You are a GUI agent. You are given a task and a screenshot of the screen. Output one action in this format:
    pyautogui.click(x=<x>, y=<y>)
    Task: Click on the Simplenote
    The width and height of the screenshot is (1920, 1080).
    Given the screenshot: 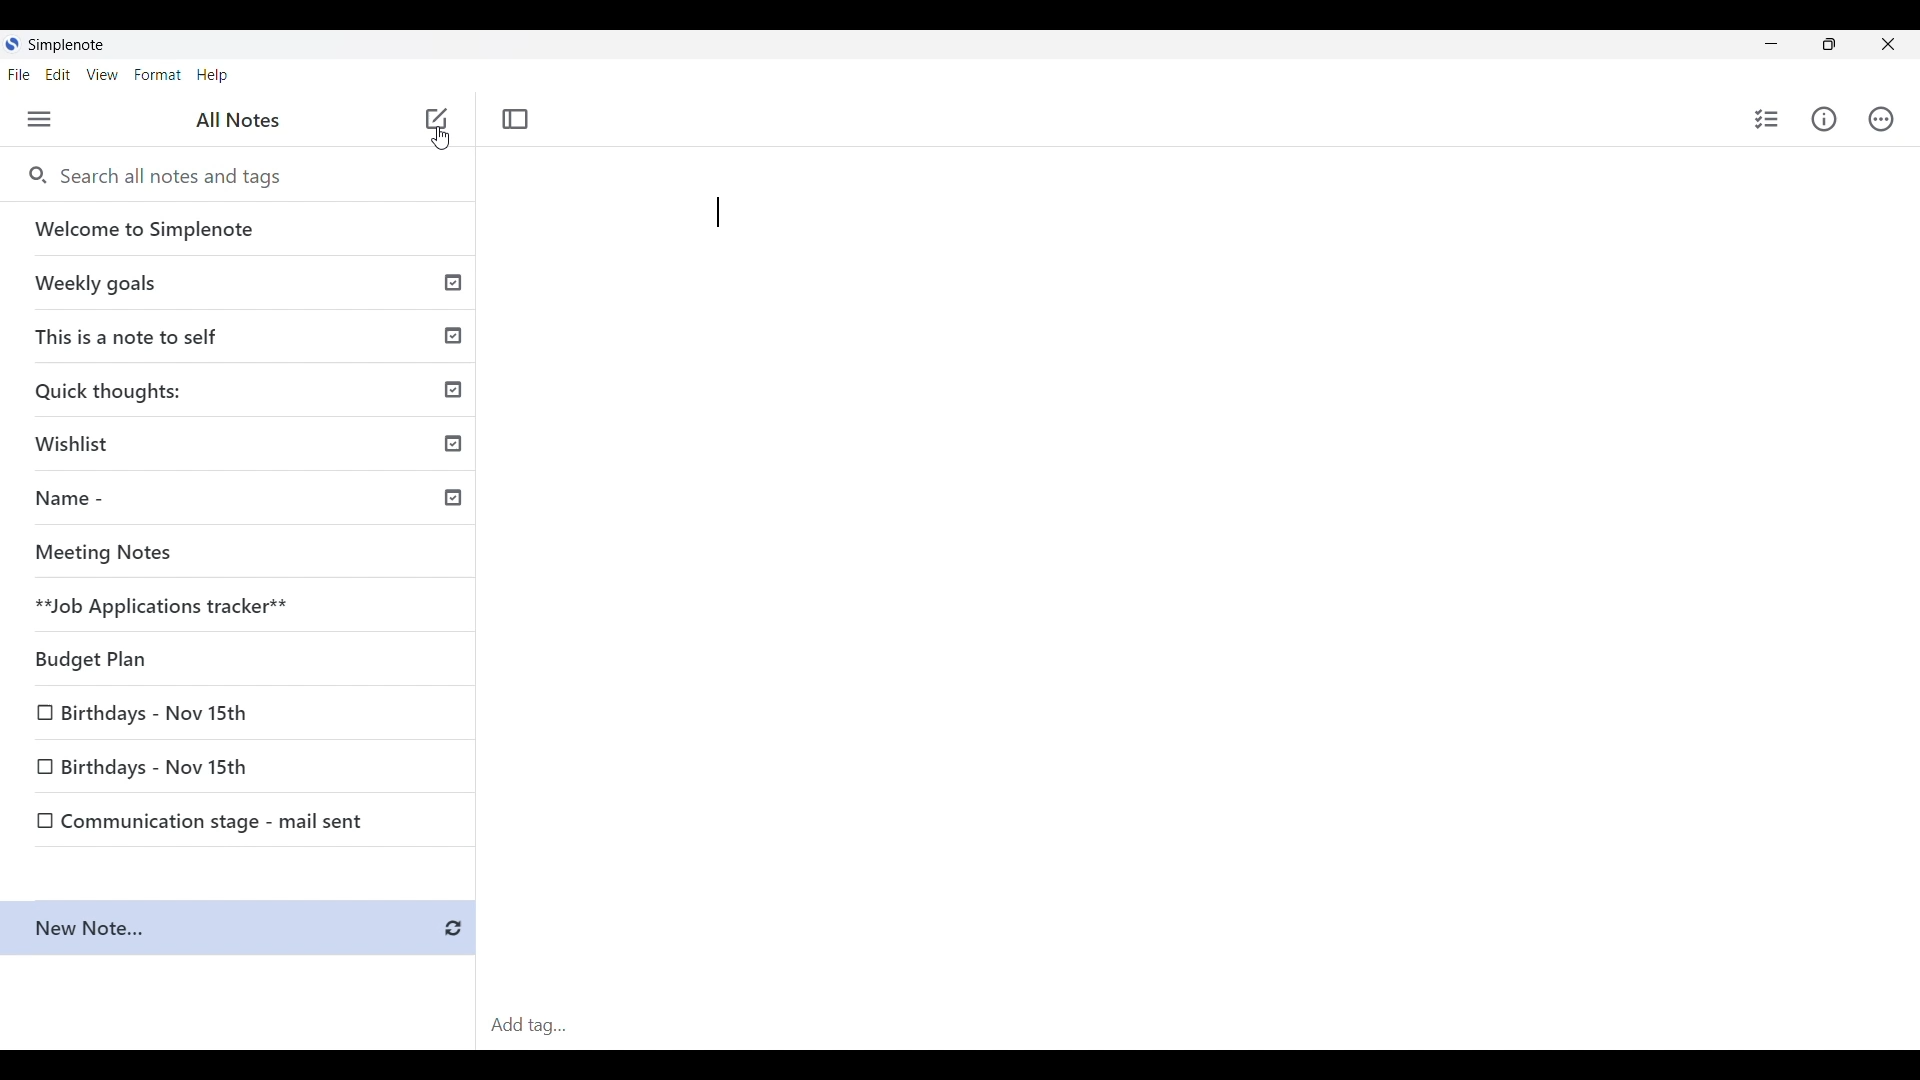 What is the action you would take?
    pyautogui.click(x=62, y=44)
    